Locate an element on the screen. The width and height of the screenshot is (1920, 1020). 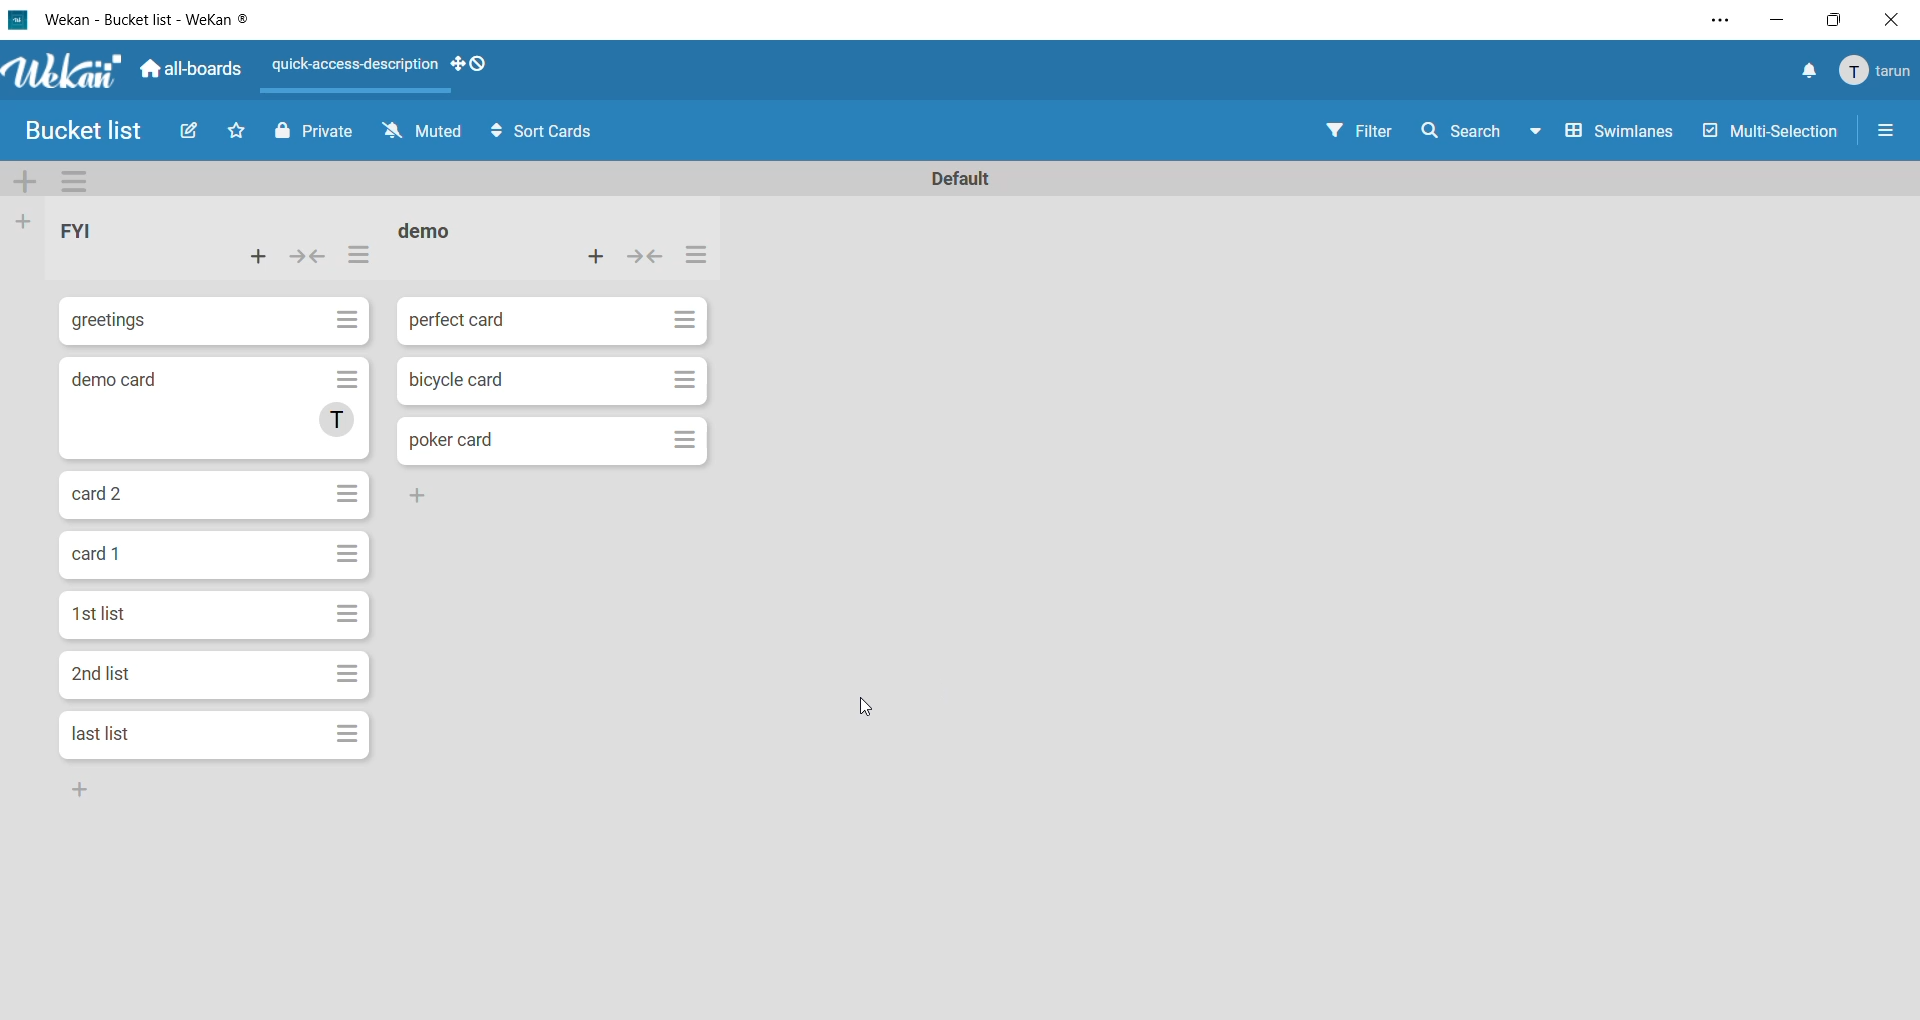
swimlane actions is located at coordinates (89, 178).